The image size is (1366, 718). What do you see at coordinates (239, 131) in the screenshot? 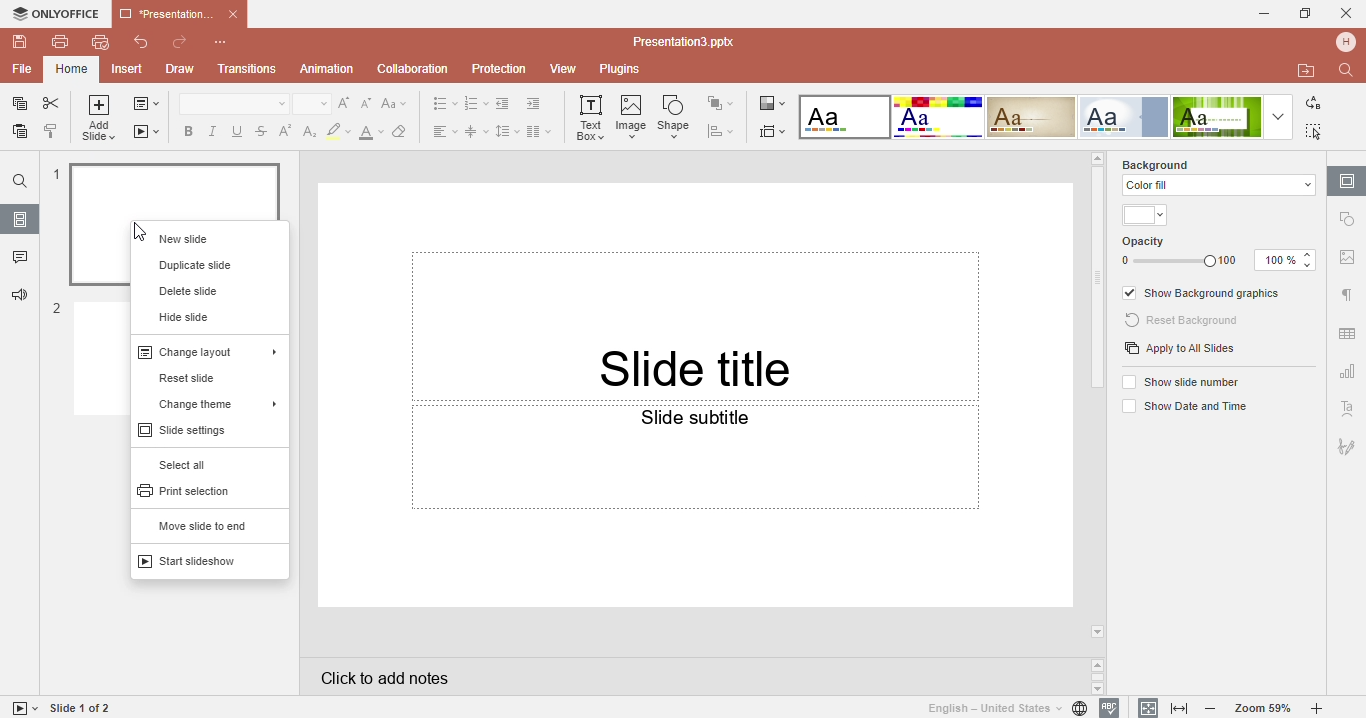
I see `Underline` at bounding box center [239, 131].